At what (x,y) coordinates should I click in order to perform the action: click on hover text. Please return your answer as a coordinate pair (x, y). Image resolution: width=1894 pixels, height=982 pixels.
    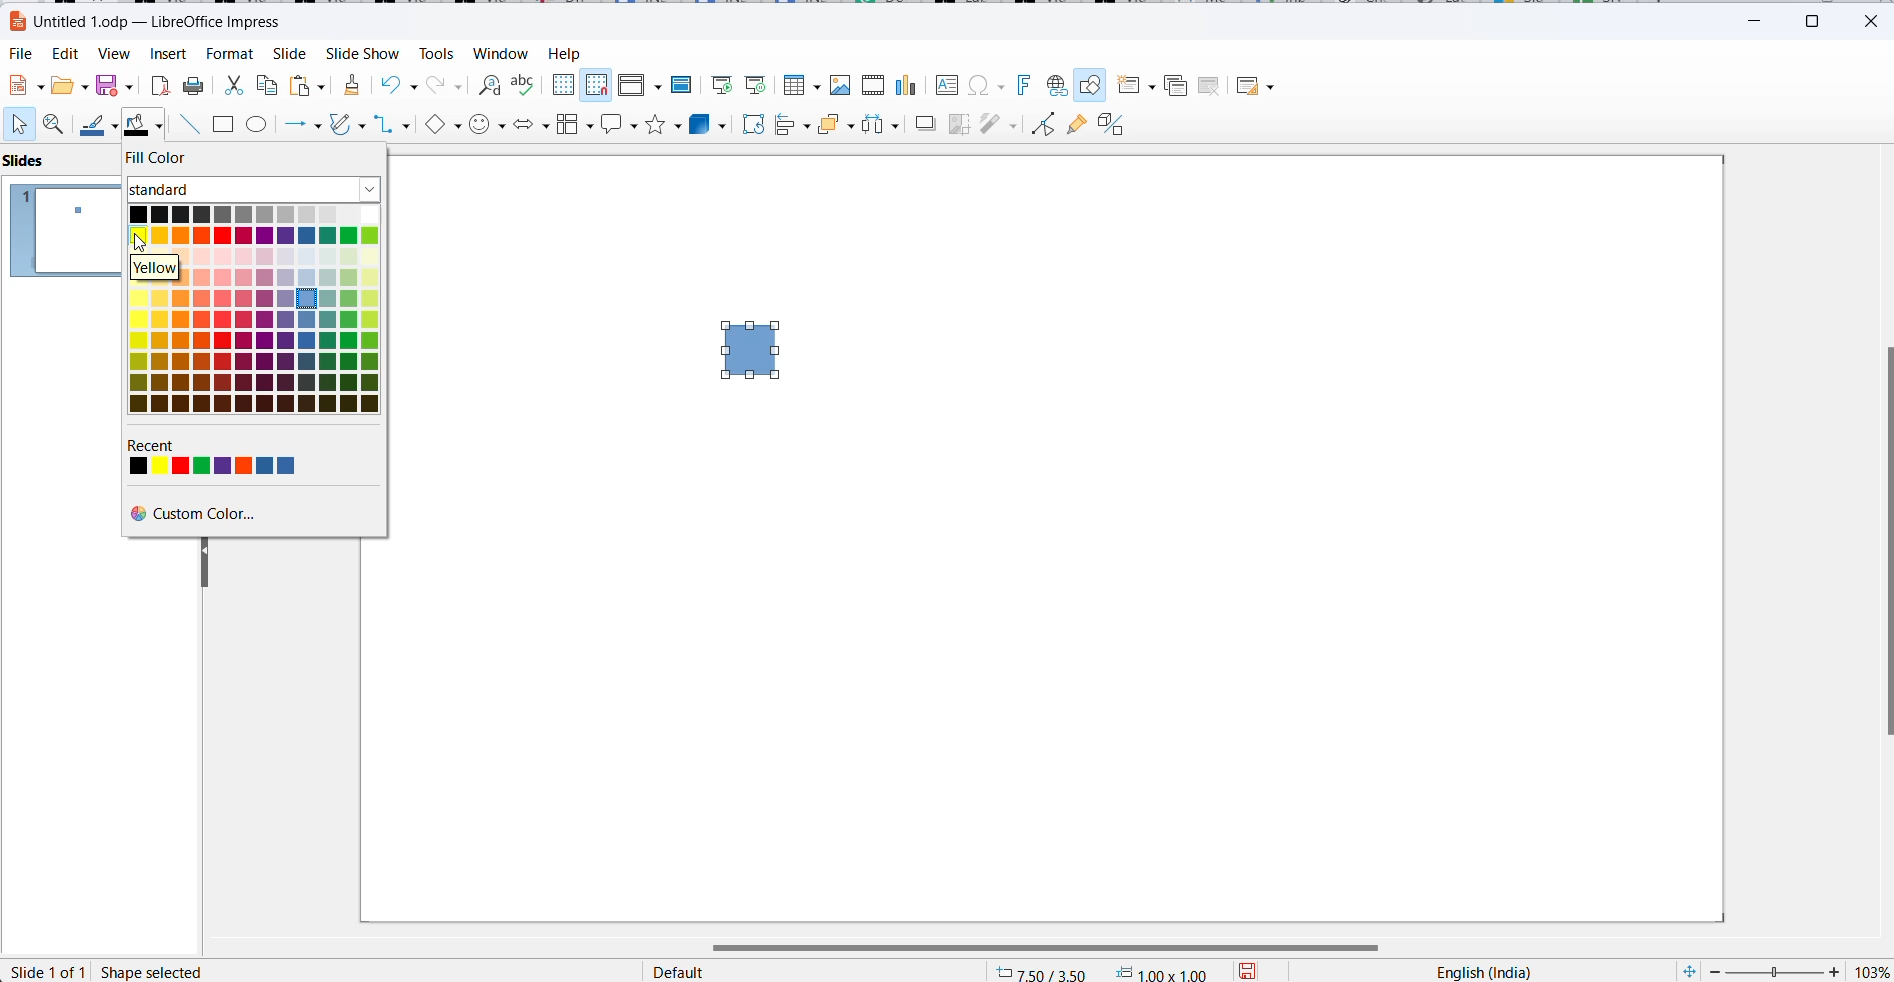
    Looking at the image, I should click on (157, 266).